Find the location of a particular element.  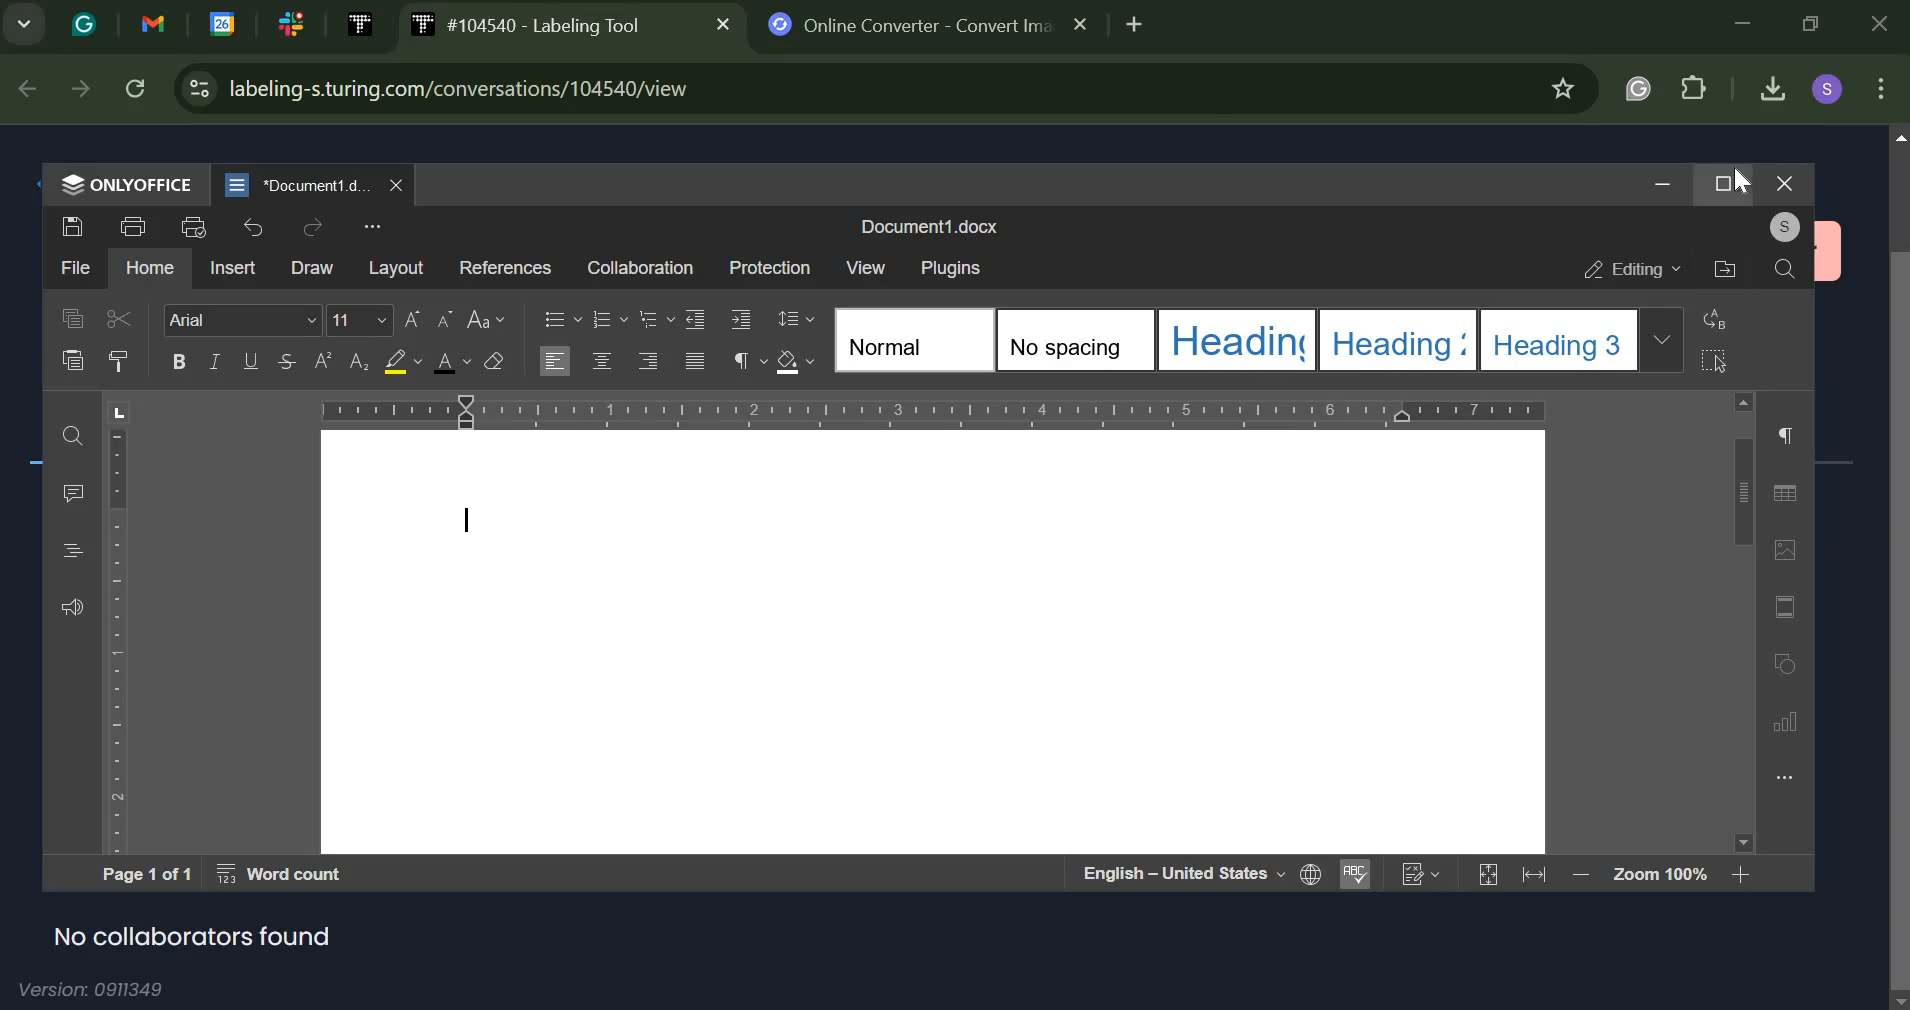

paragraph settings is located at coordinates (745, 360).